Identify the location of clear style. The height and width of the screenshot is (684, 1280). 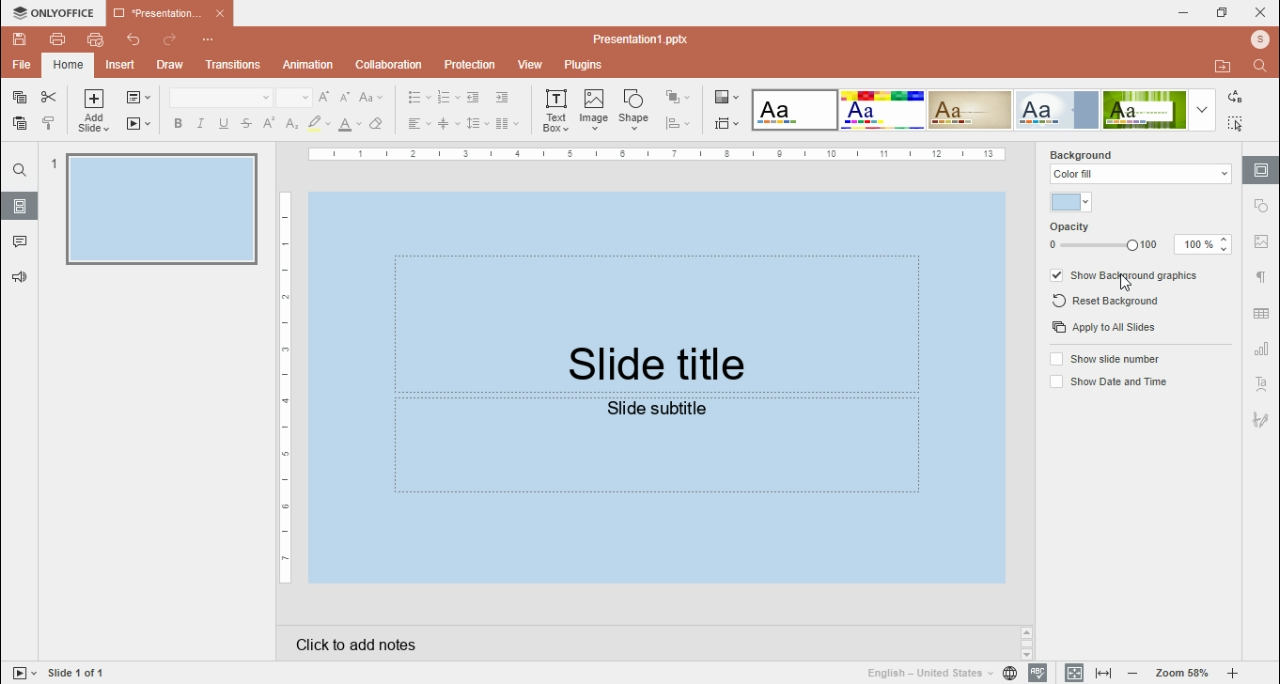
(376, 124).